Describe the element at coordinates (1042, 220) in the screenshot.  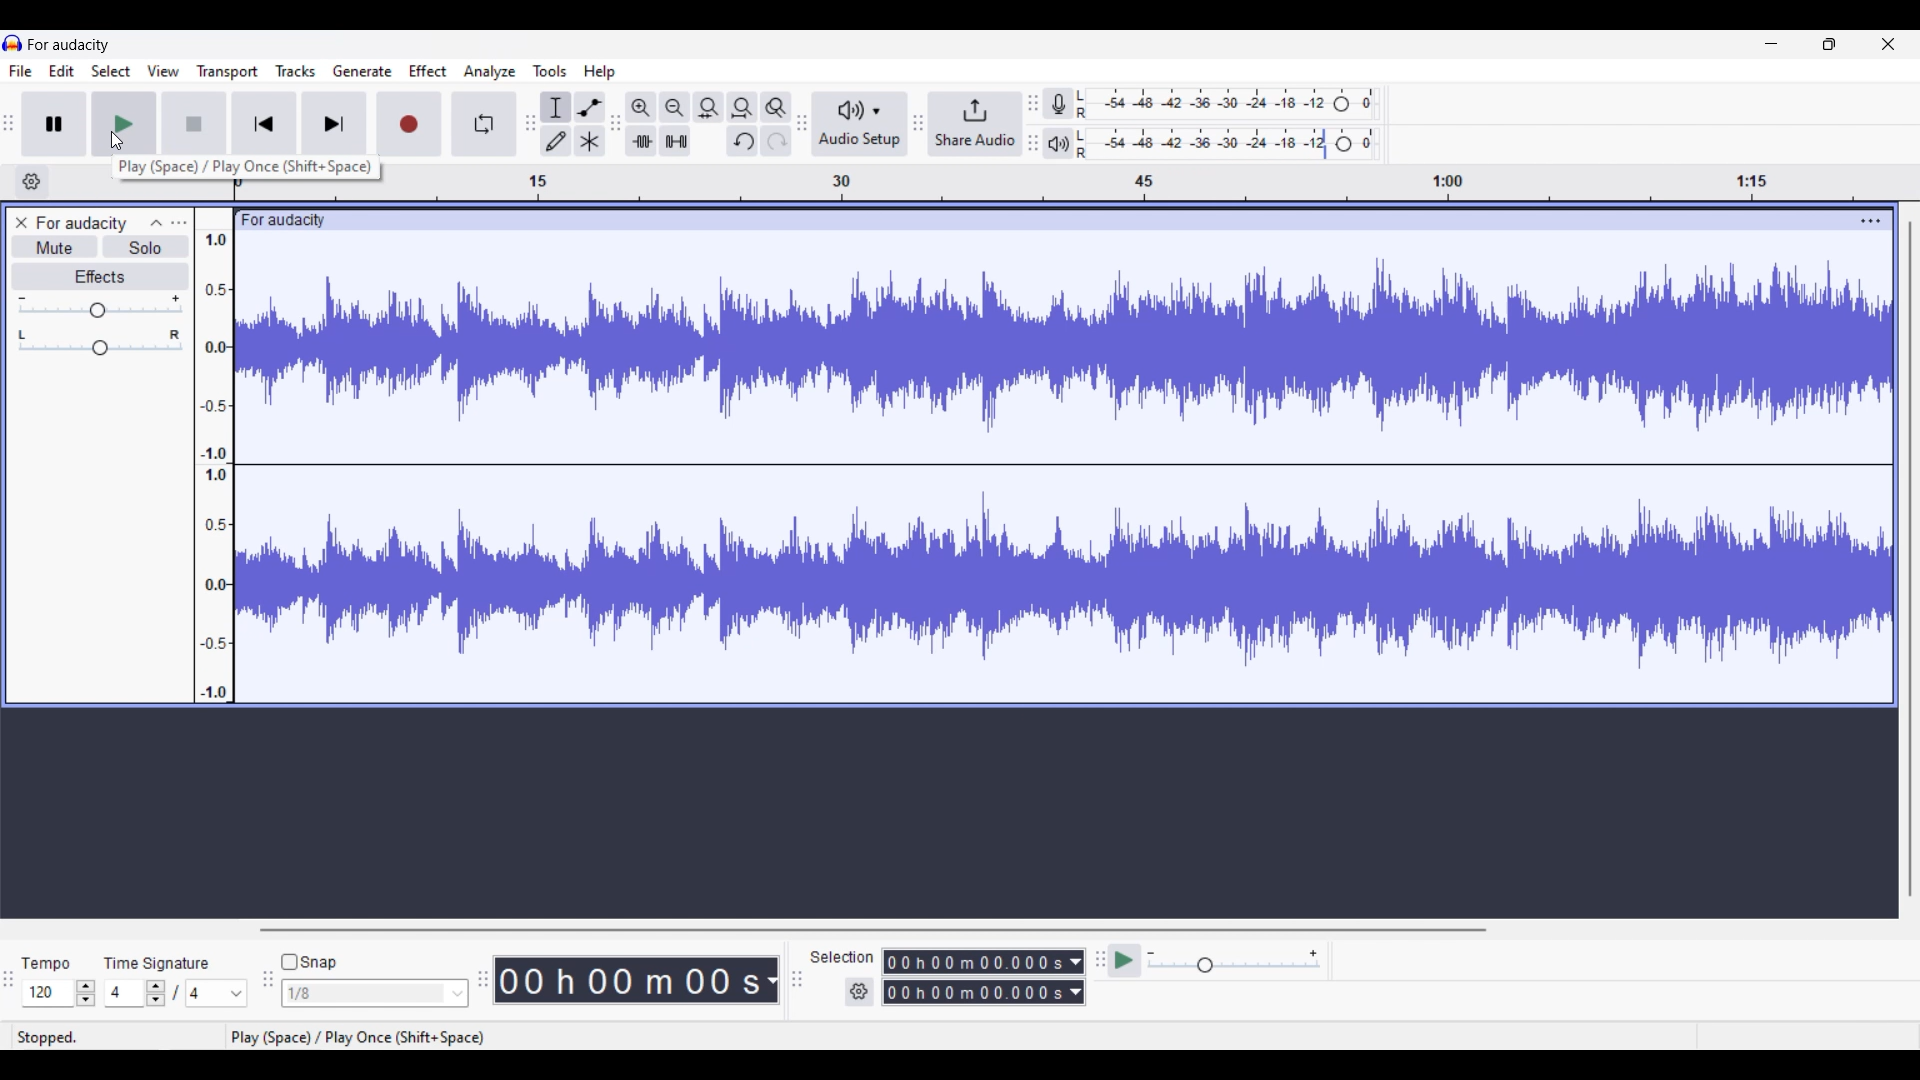
I see `click to drag` at that location.